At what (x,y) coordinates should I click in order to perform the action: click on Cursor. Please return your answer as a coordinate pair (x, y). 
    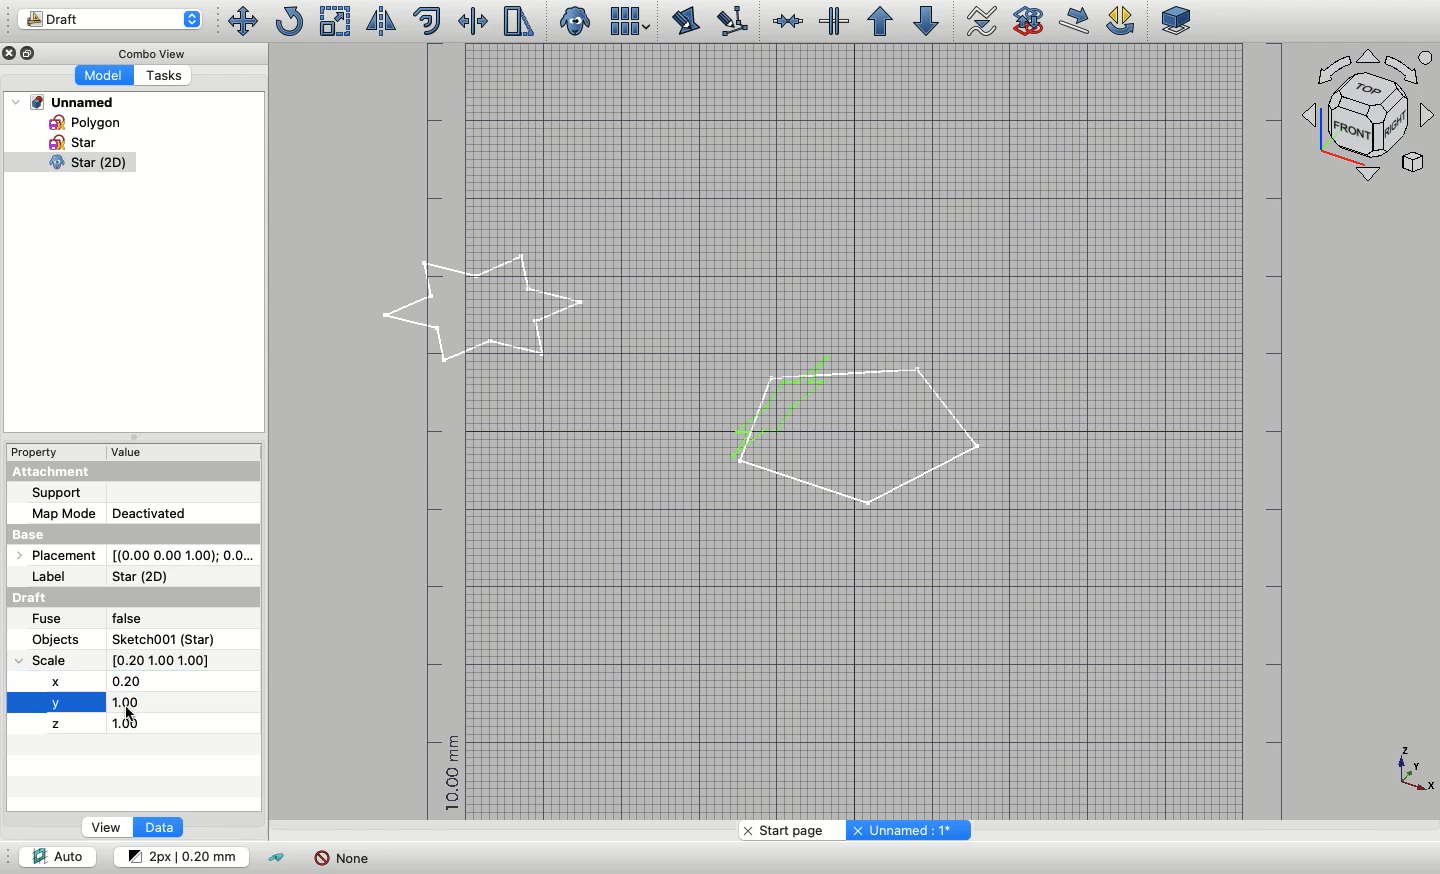
    Looking at the image, I should click on (134, 715).